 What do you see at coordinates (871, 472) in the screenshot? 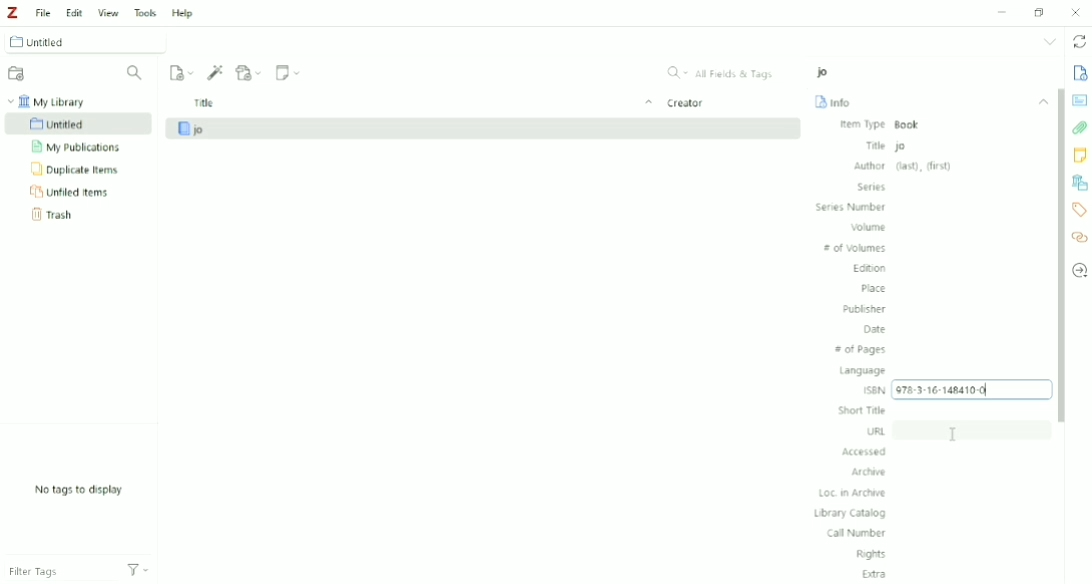
I see `Archive` at bounding box center [871, 472].